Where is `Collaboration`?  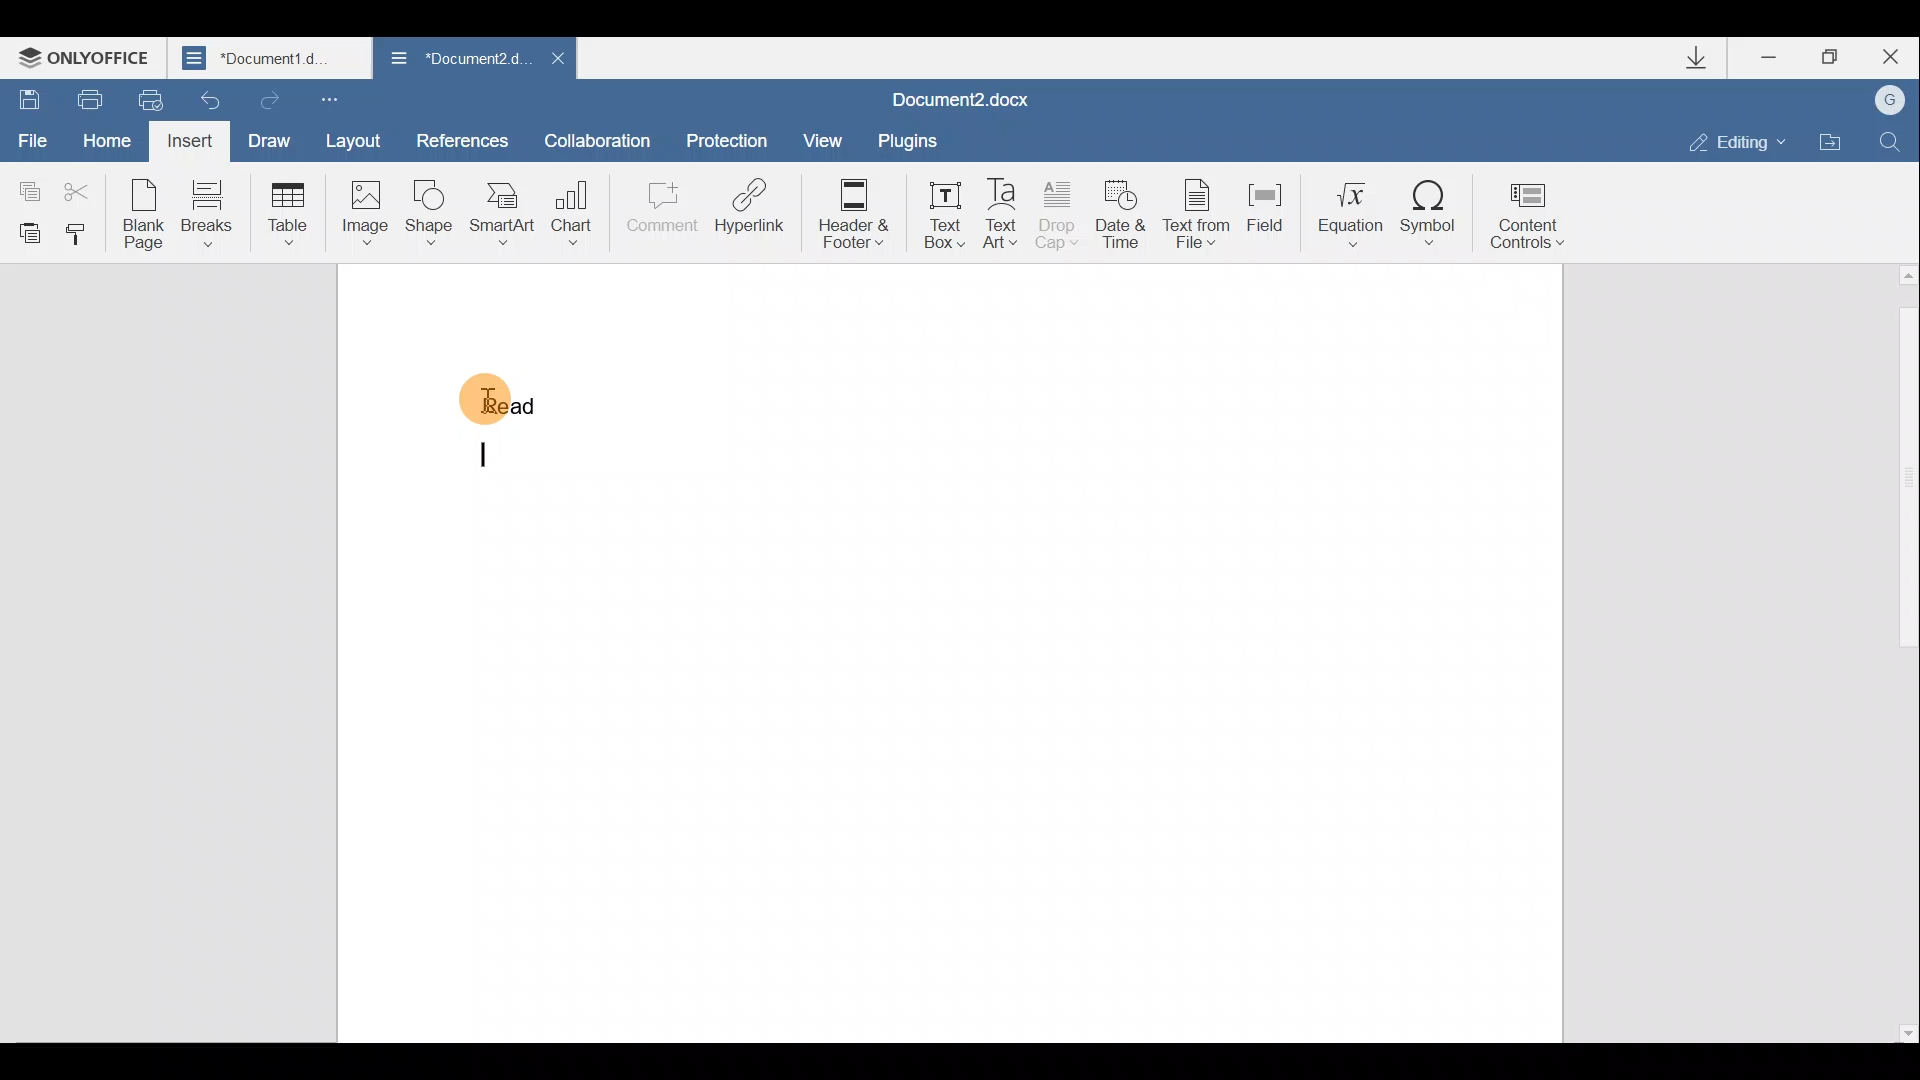
Collaboration is located at coordinates (598, 137).